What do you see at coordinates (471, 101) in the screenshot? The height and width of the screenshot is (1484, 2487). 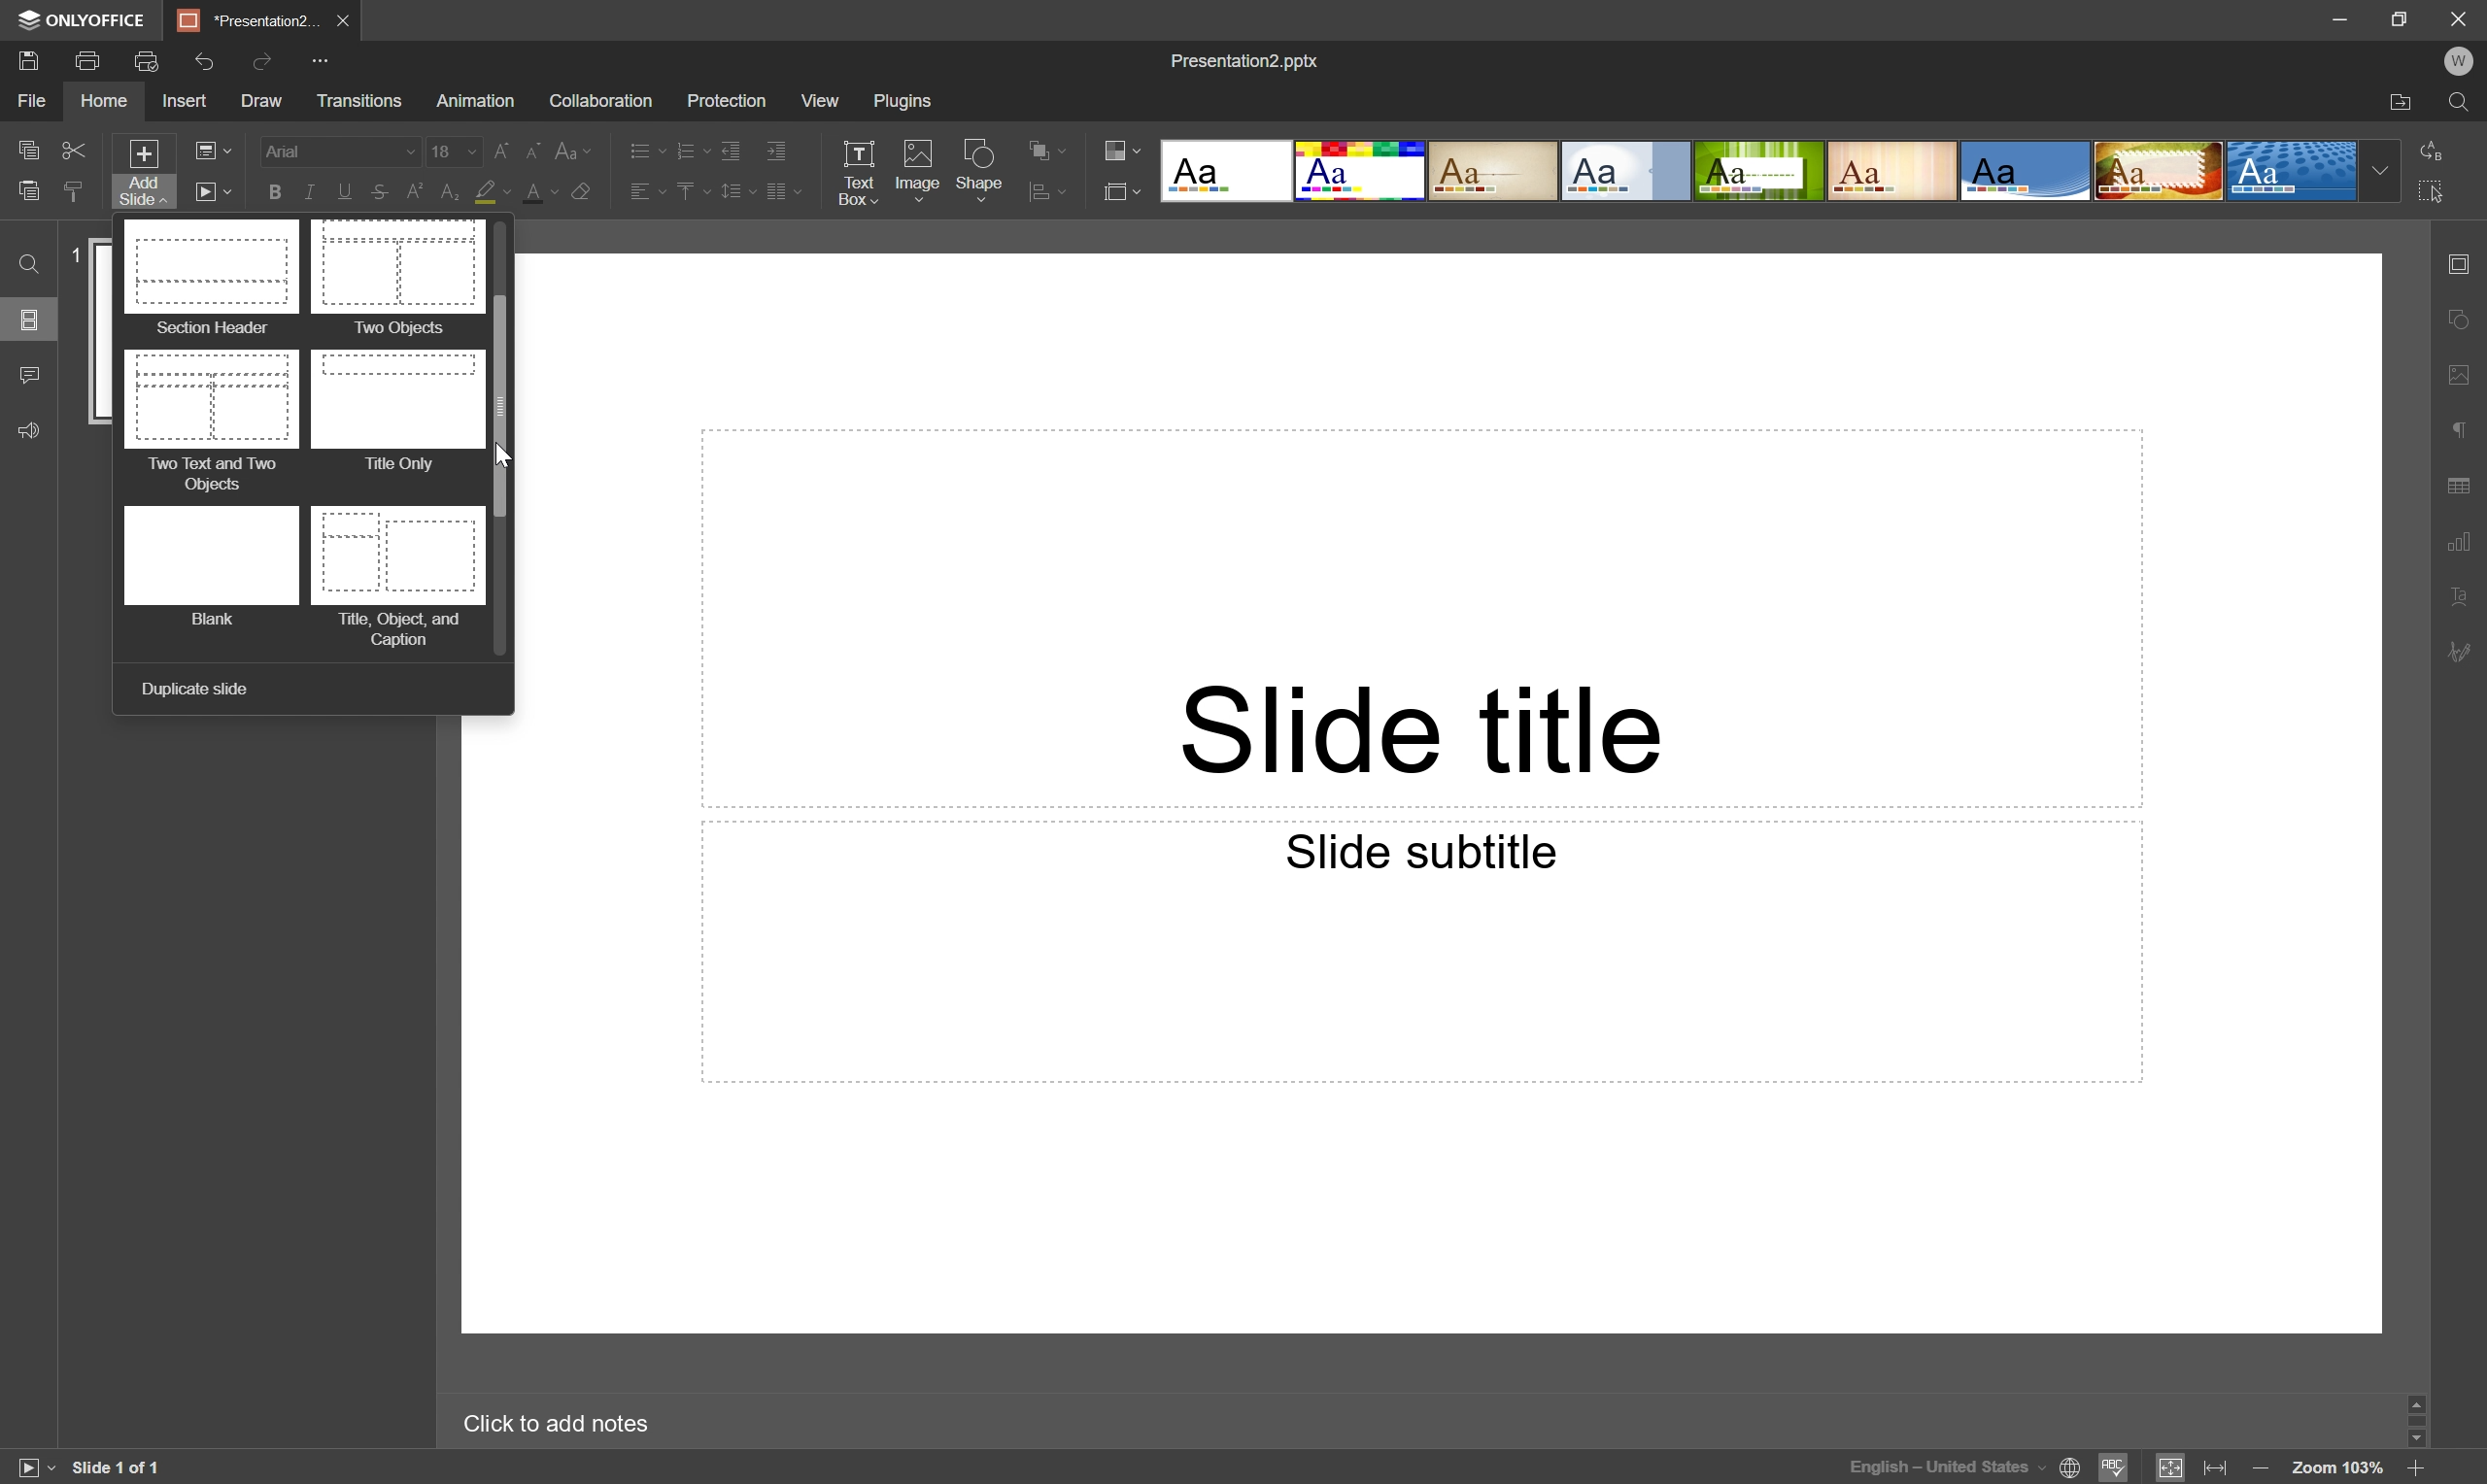 I see `Animation` at bounding box center [471, 101].